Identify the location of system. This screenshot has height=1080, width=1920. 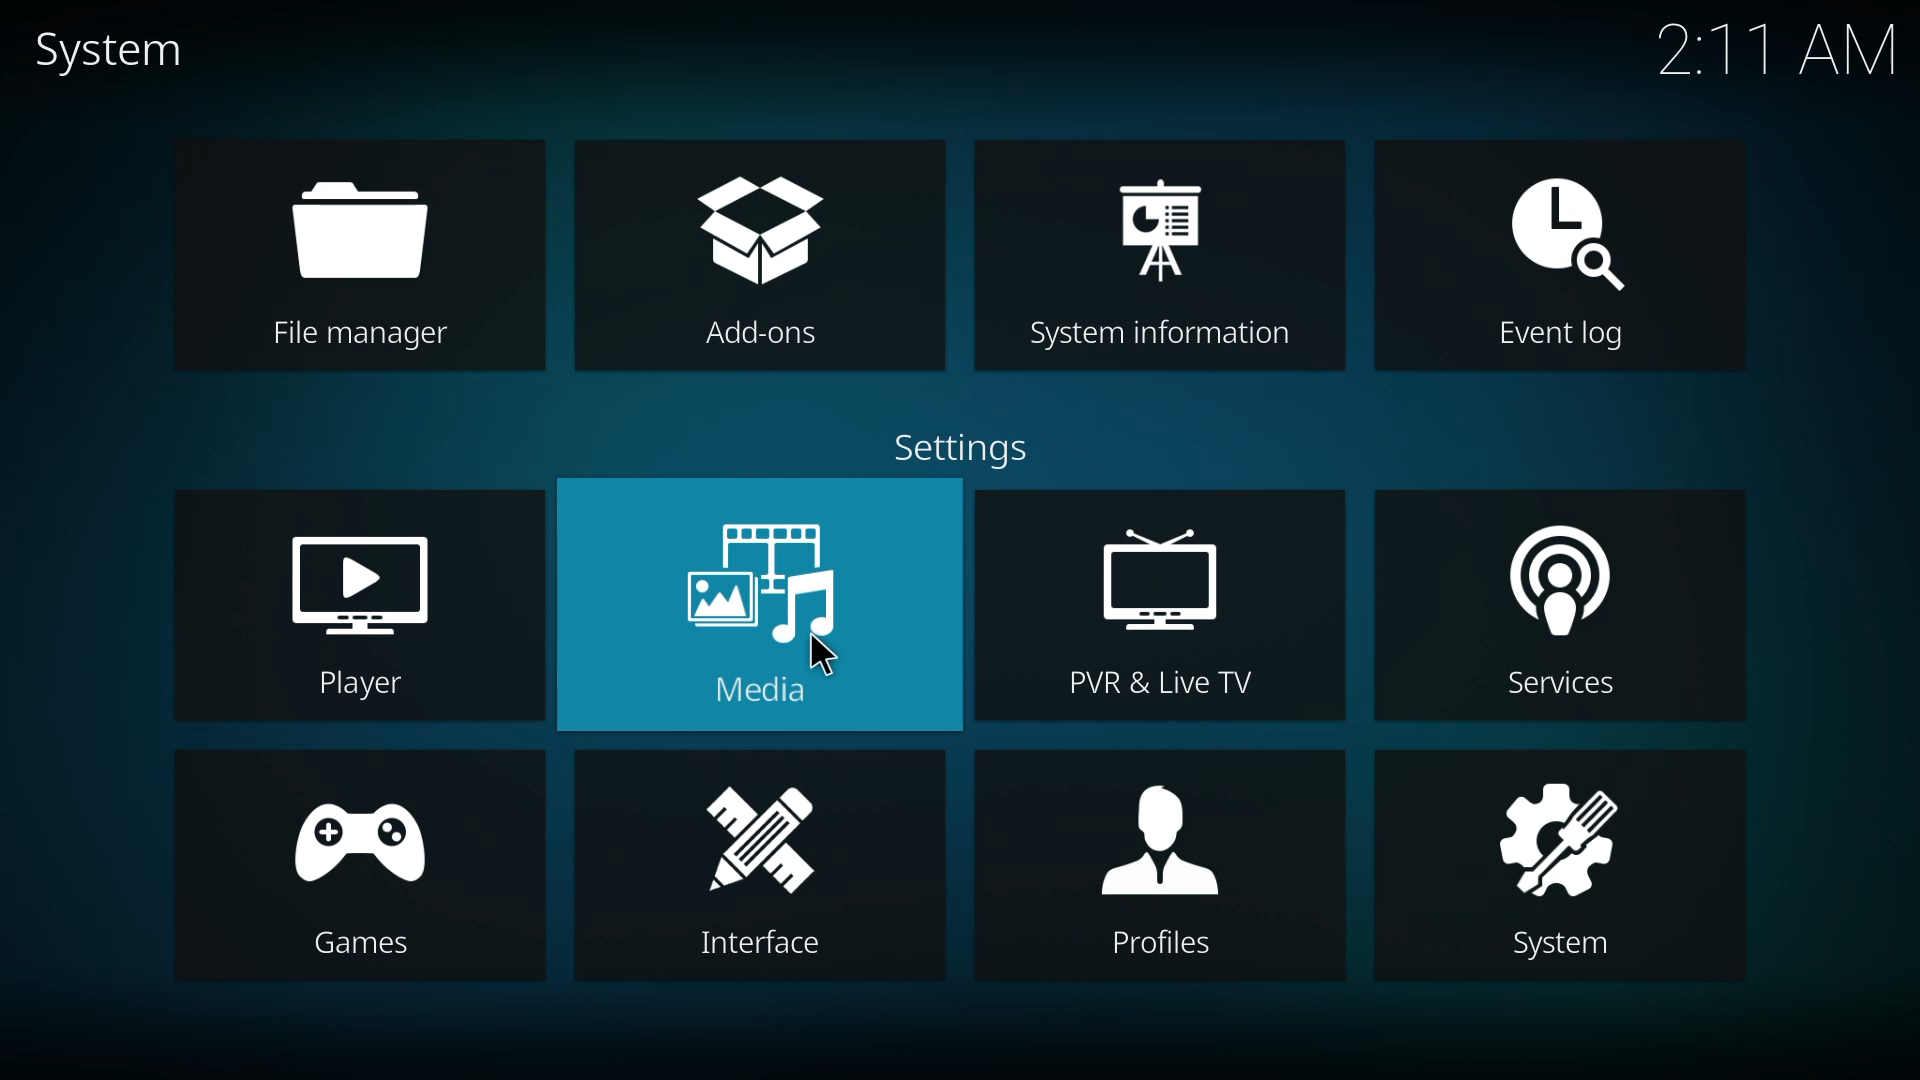
(117, 48).